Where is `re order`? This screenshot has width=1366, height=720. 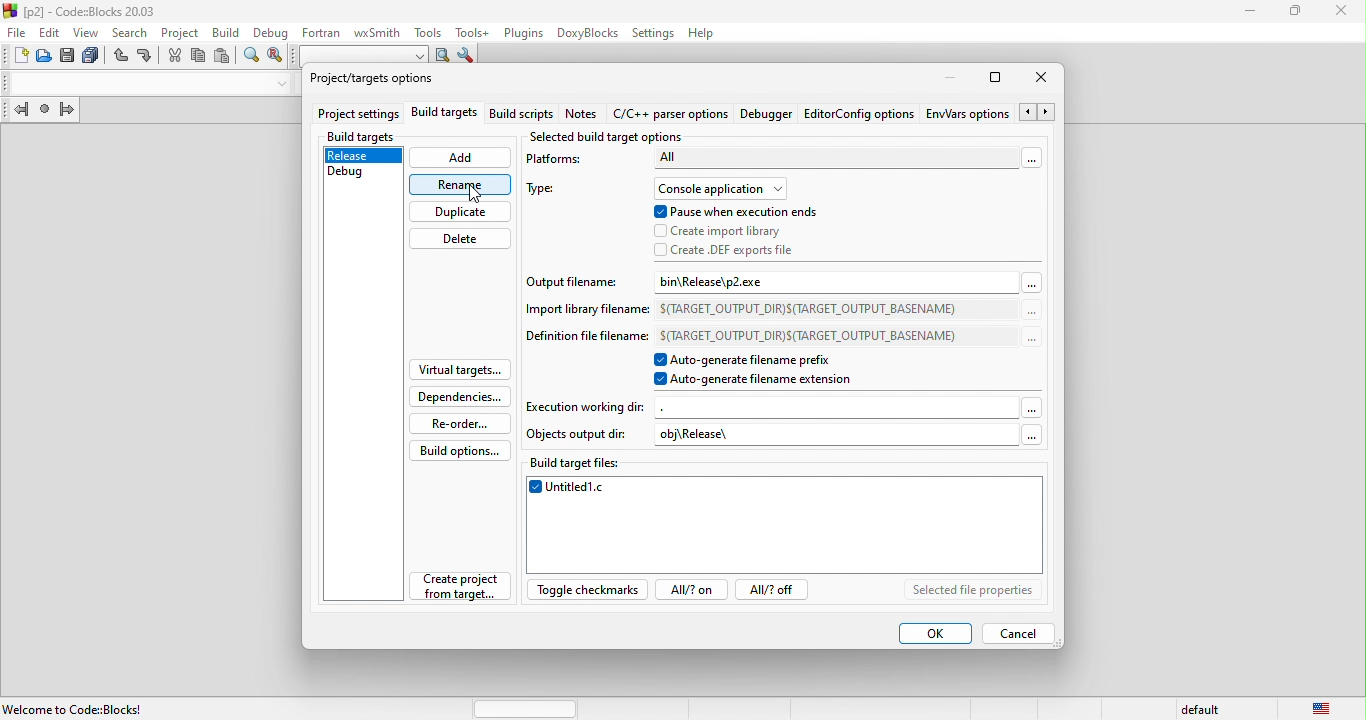 re order is located at coordinates (457, 423).